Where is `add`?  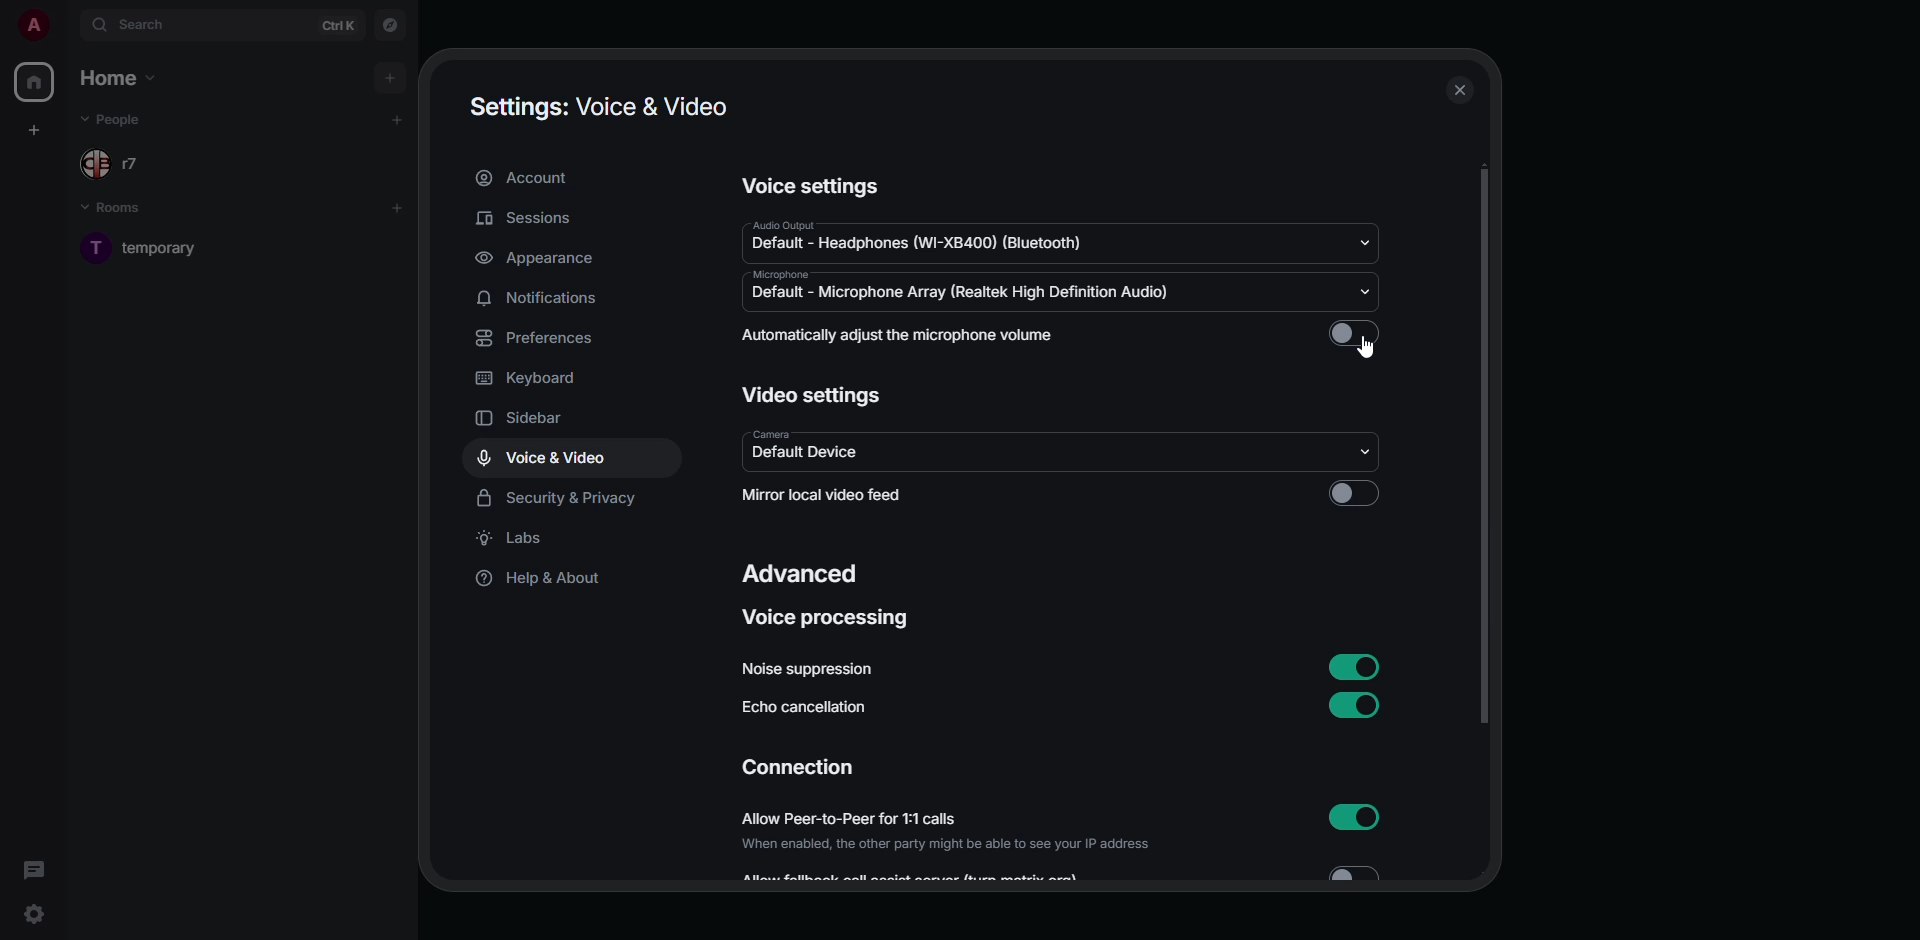
add is located at coordinates (393, 77).